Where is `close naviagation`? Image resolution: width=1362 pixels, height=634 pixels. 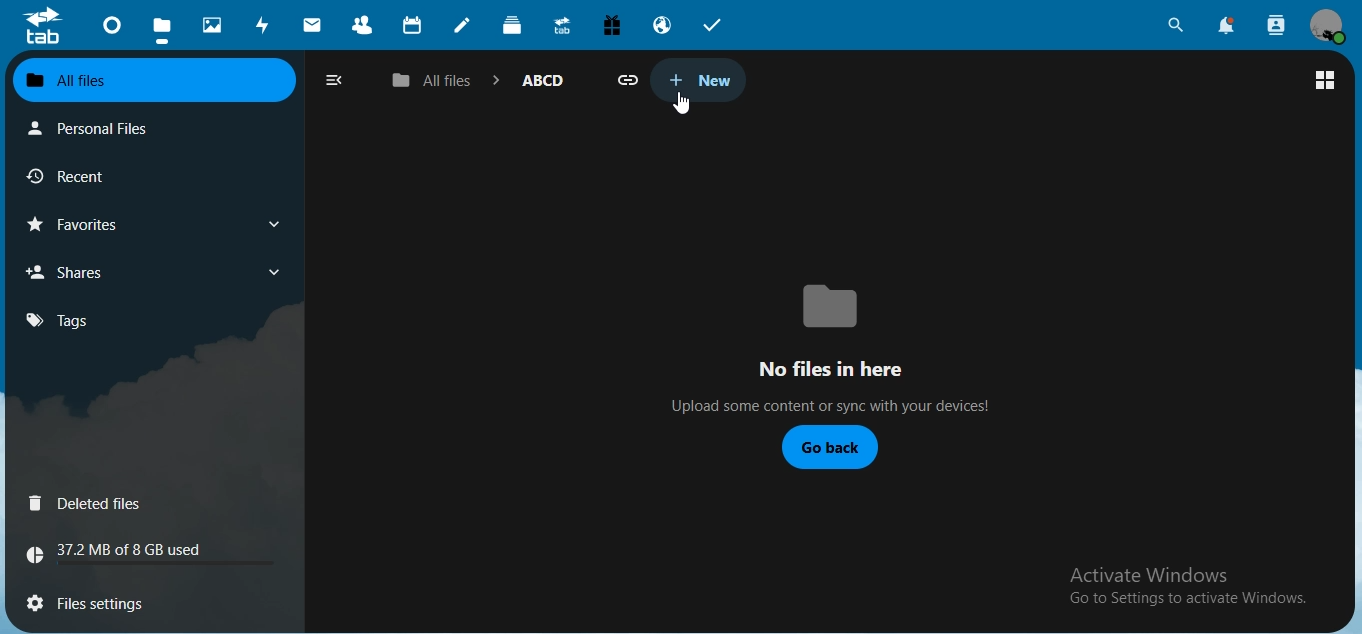
close naviagation is located at coordinates (333, 79).